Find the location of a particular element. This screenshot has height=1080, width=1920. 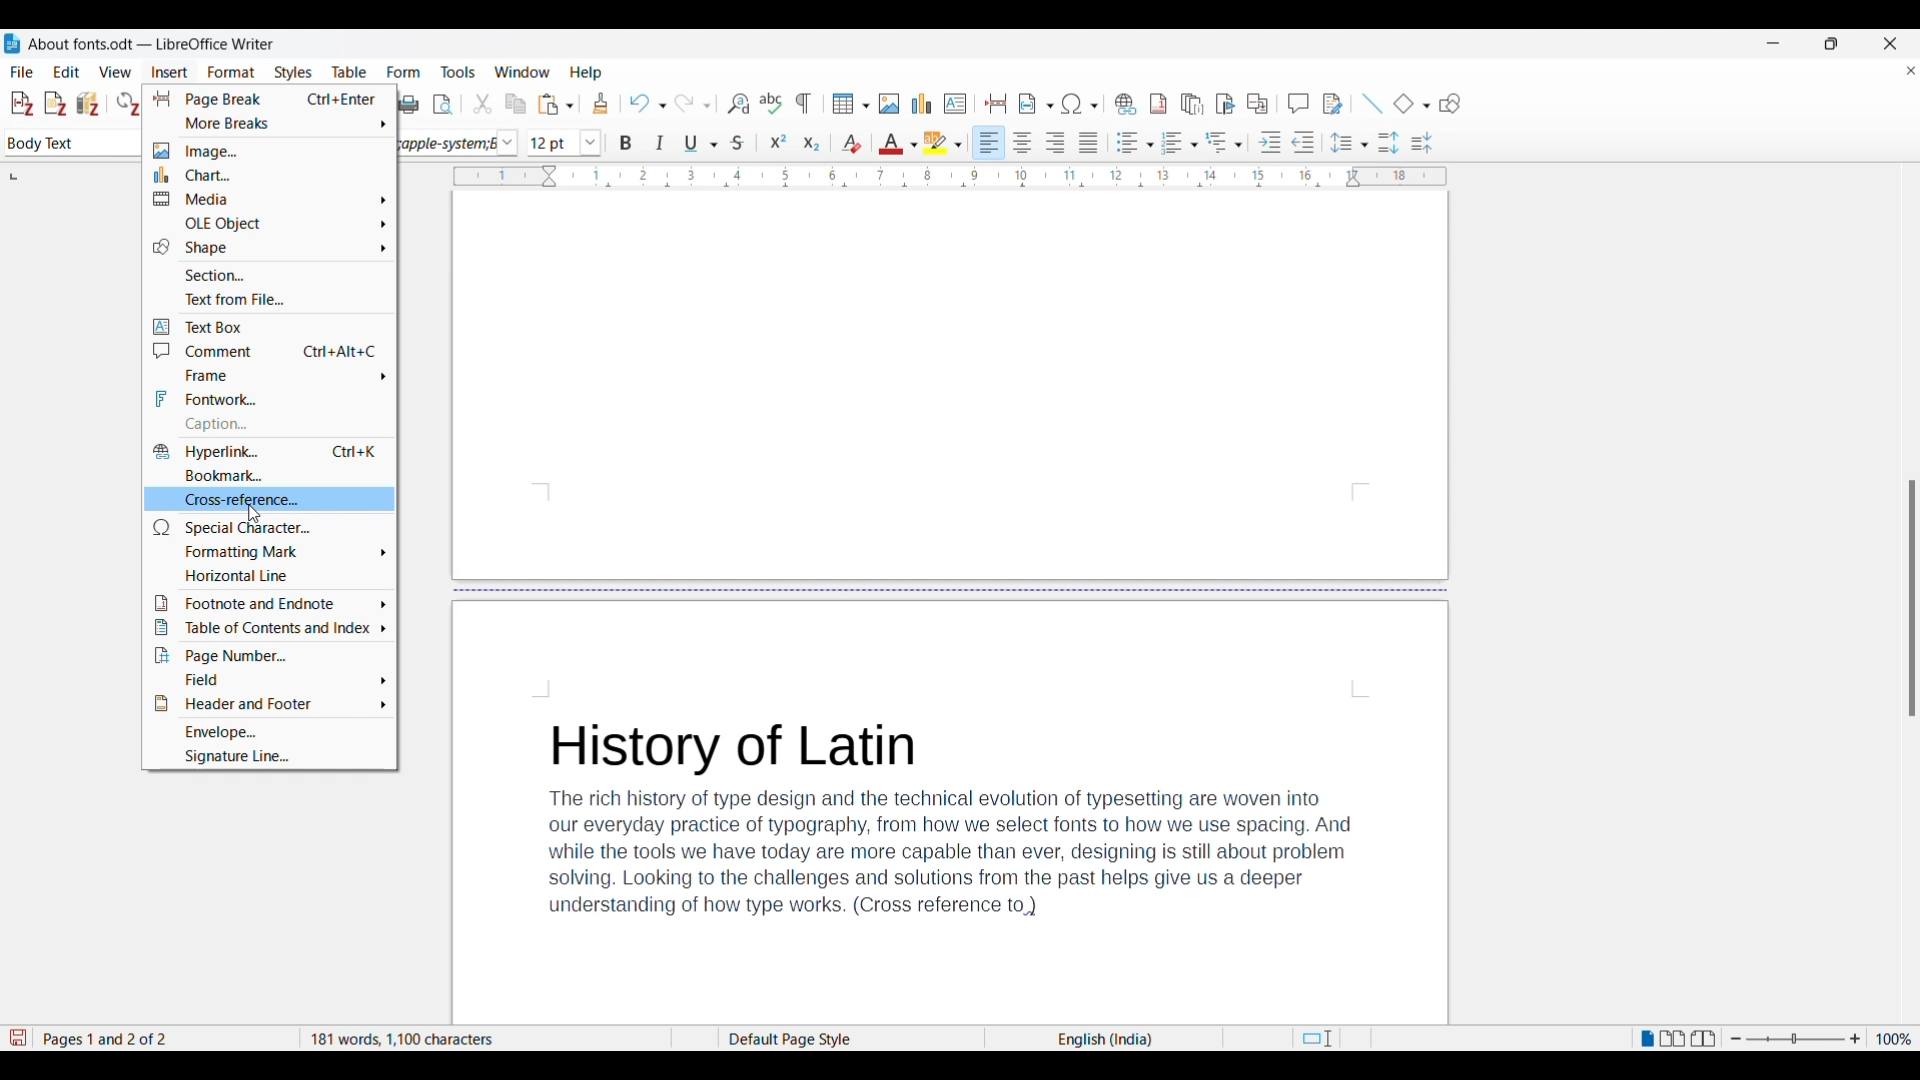

Insert endnote is located at coordinates (1192, 105).